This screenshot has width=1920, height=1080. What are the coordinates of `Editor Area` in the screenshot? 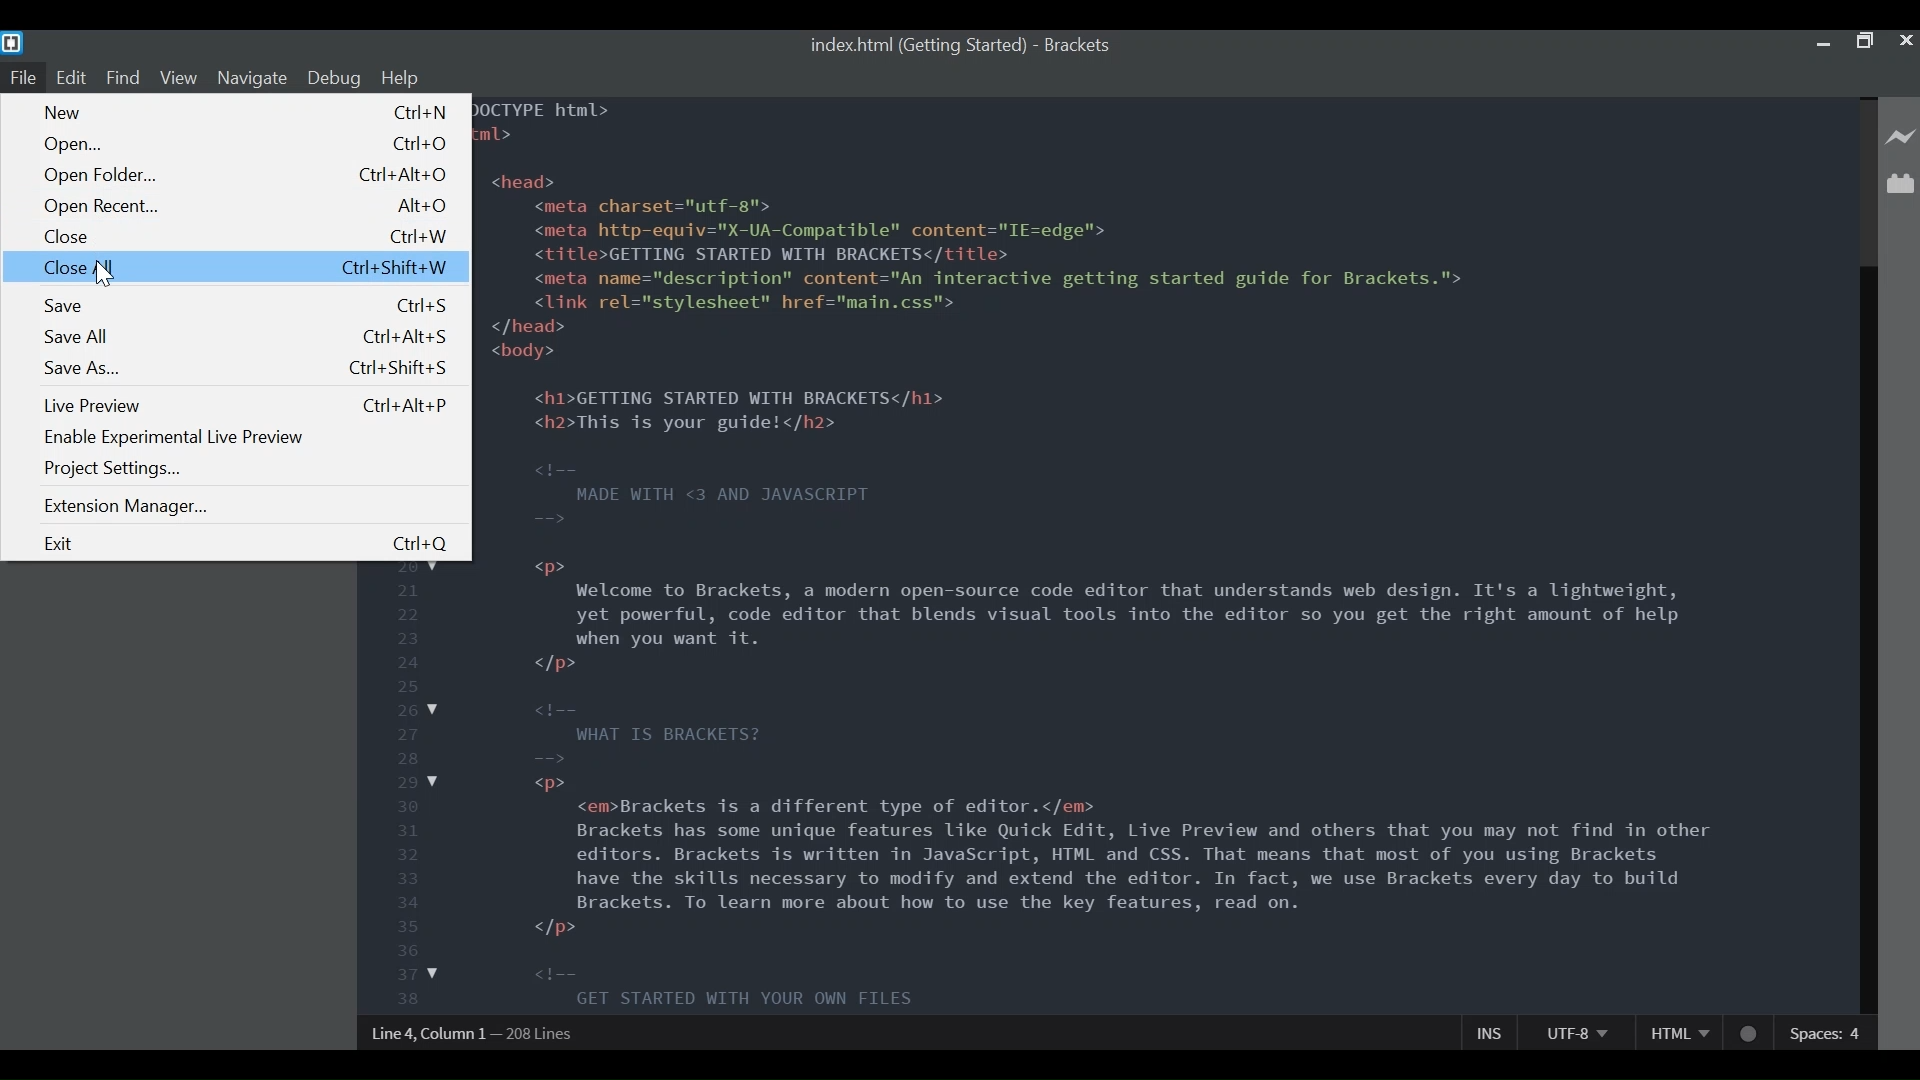 It's located at (1171, 554).